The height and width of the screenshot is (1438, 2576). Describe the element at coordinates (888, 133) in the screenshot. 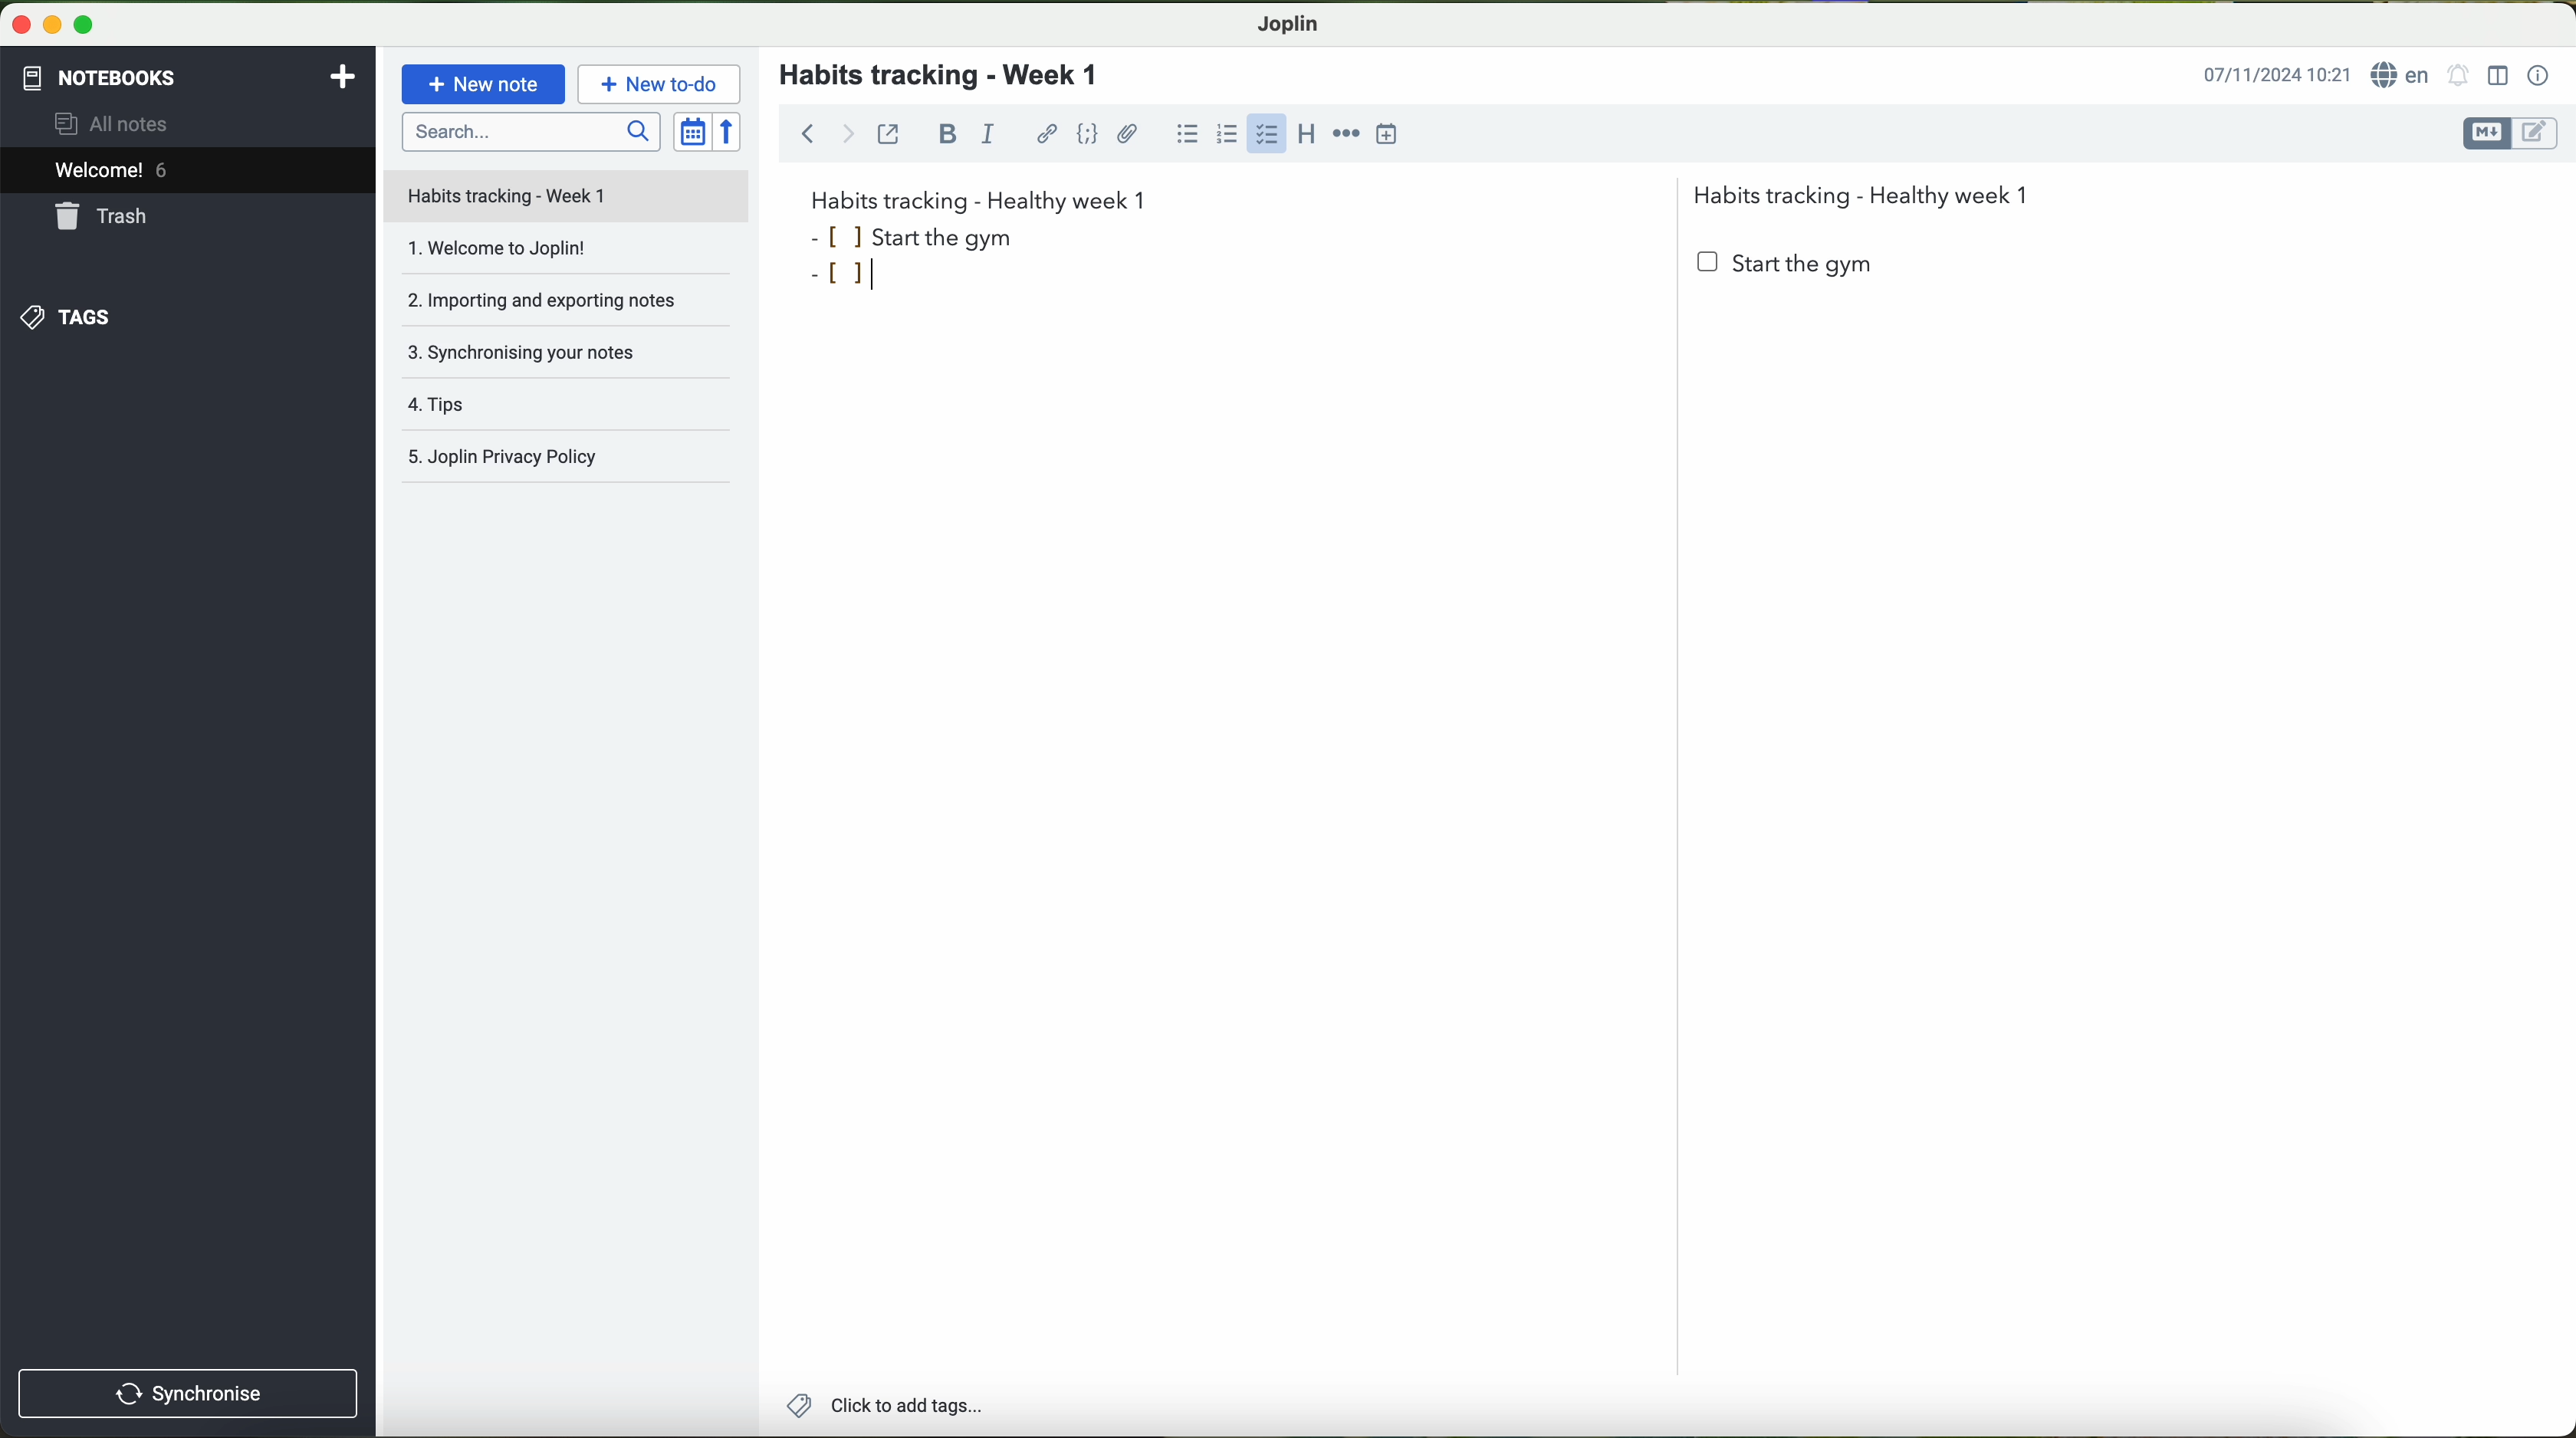

I see `toggle external editing` at that location.